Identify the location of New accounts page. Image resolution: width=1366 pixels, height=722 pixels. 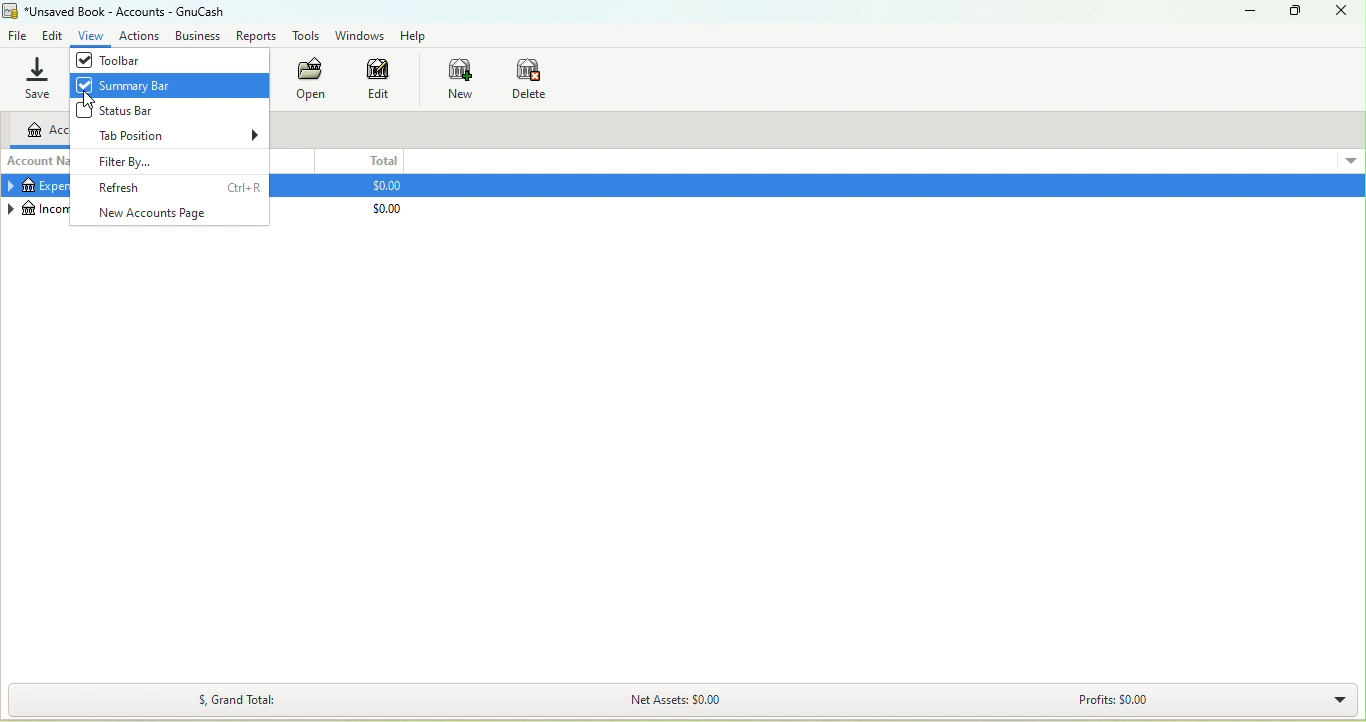
(171, 214).